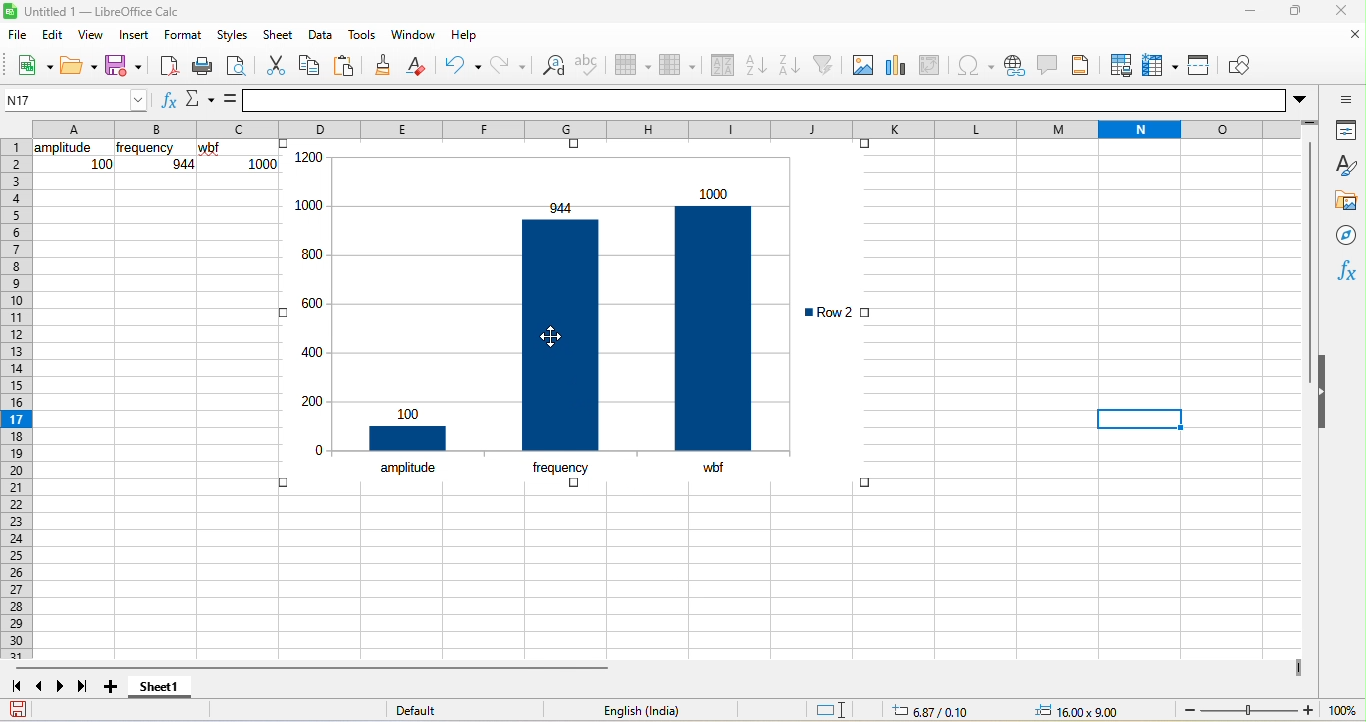 The height and width of the screenshot is (722, 1366). I want to click on zoom, so click(1267, 709).